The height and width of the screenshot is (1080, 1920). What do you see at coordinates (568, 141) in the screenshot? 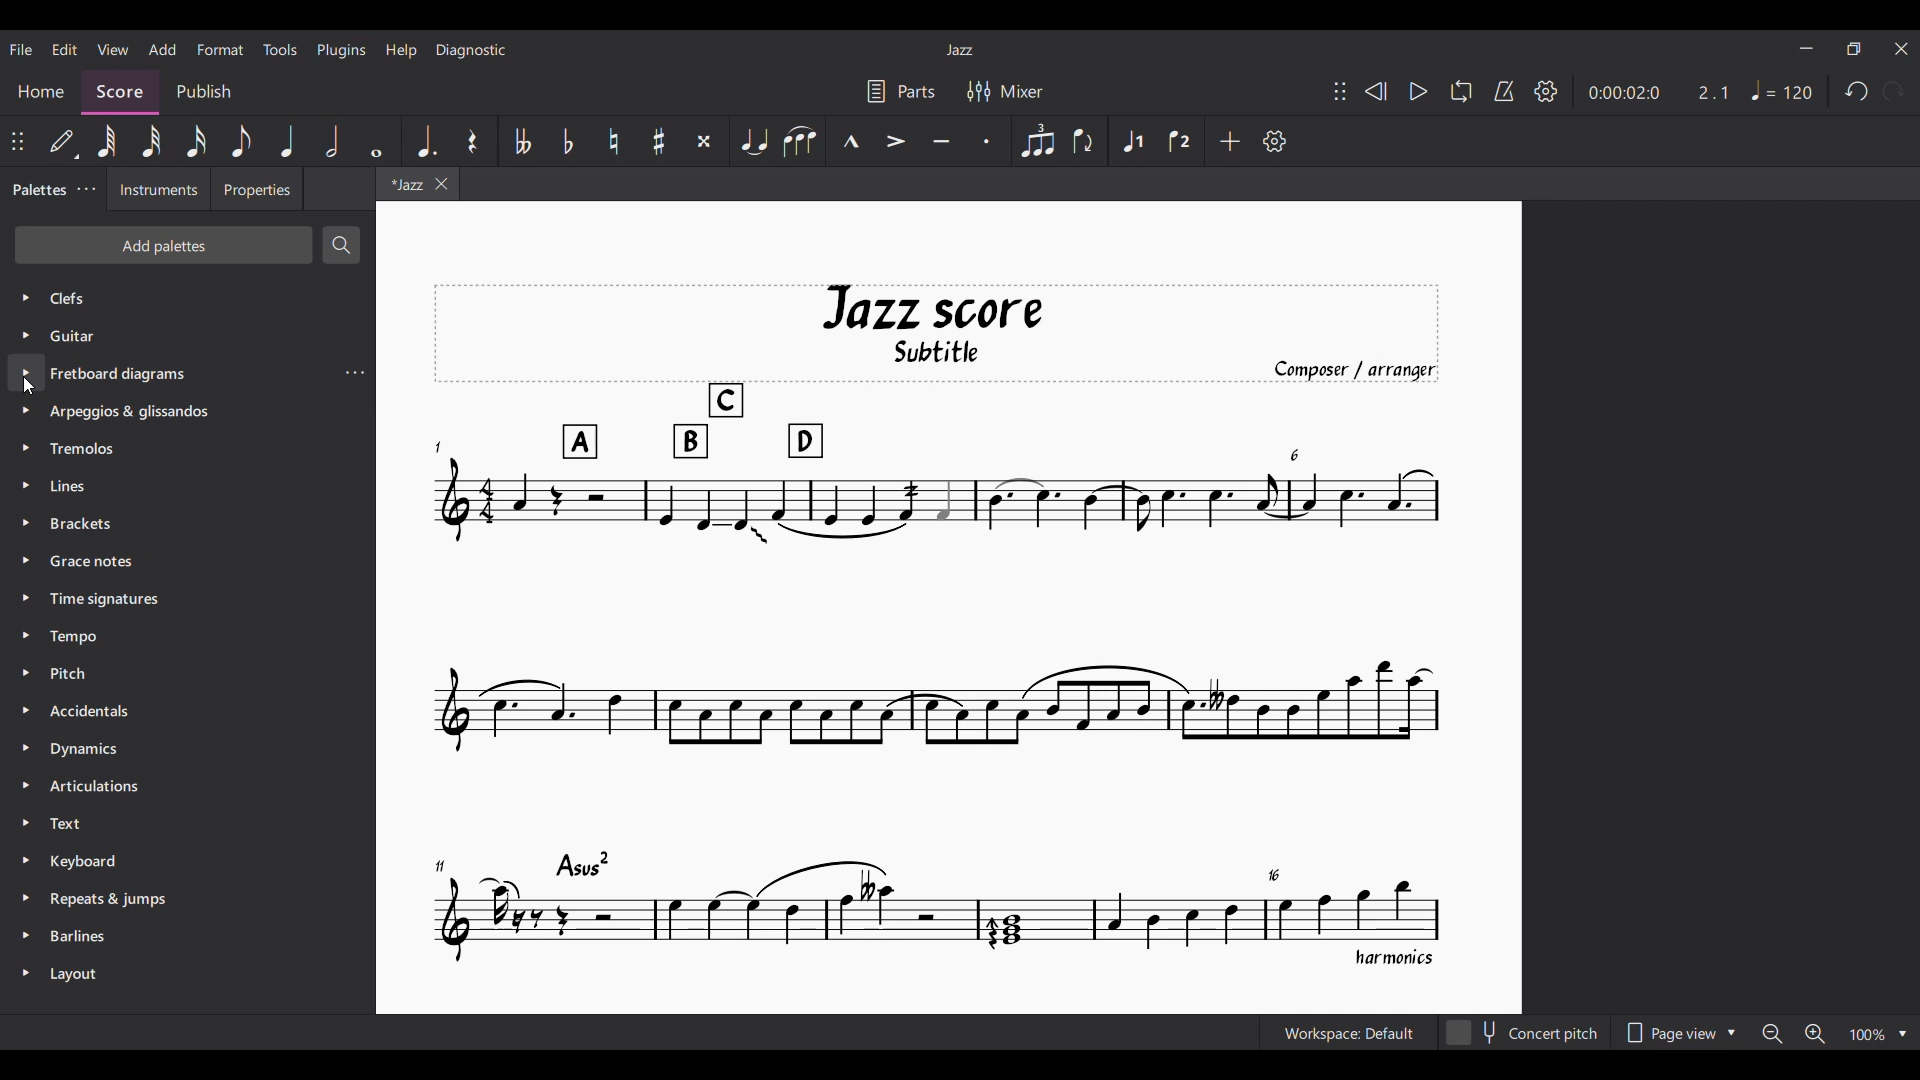
I see `Toggle flat` at bounding box center [568, 141].